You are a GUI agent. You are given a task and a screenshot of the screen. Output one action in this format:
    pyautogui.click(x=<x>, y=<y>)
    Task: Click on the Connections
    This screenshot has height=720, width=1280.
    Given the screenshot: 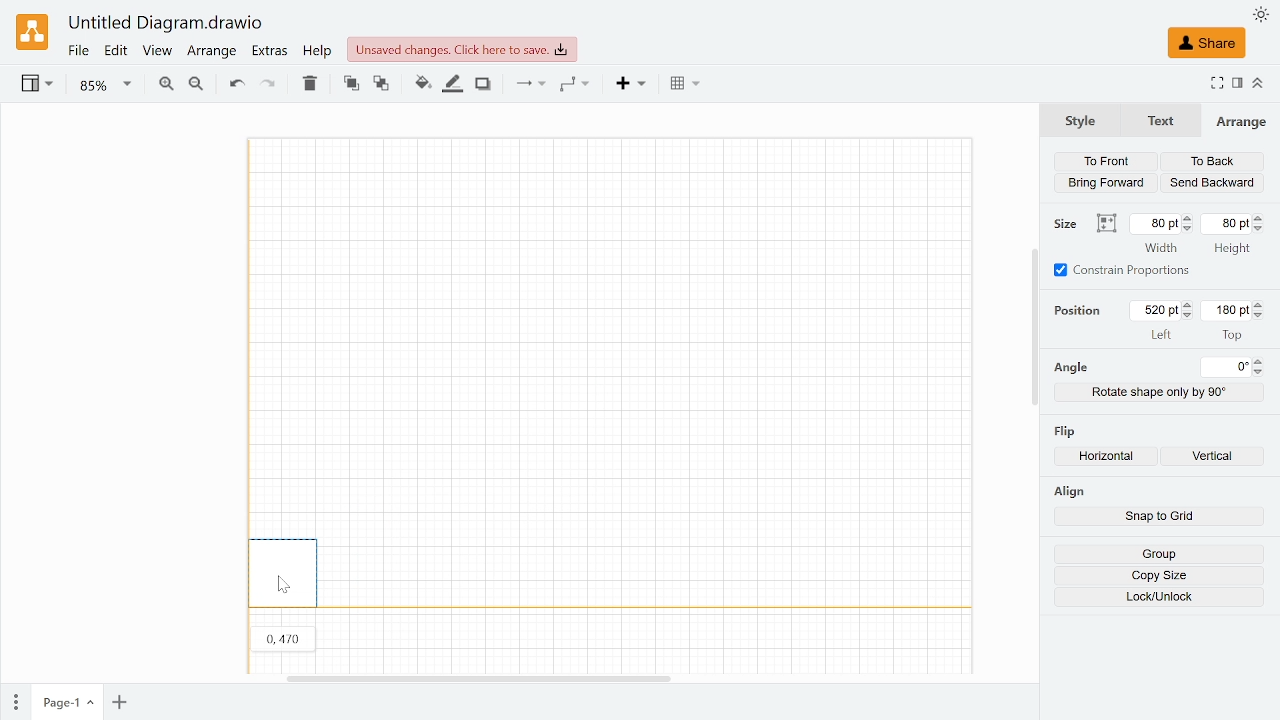 What is the action you would take?
    pyautogui.click(x=528, y=84)
    